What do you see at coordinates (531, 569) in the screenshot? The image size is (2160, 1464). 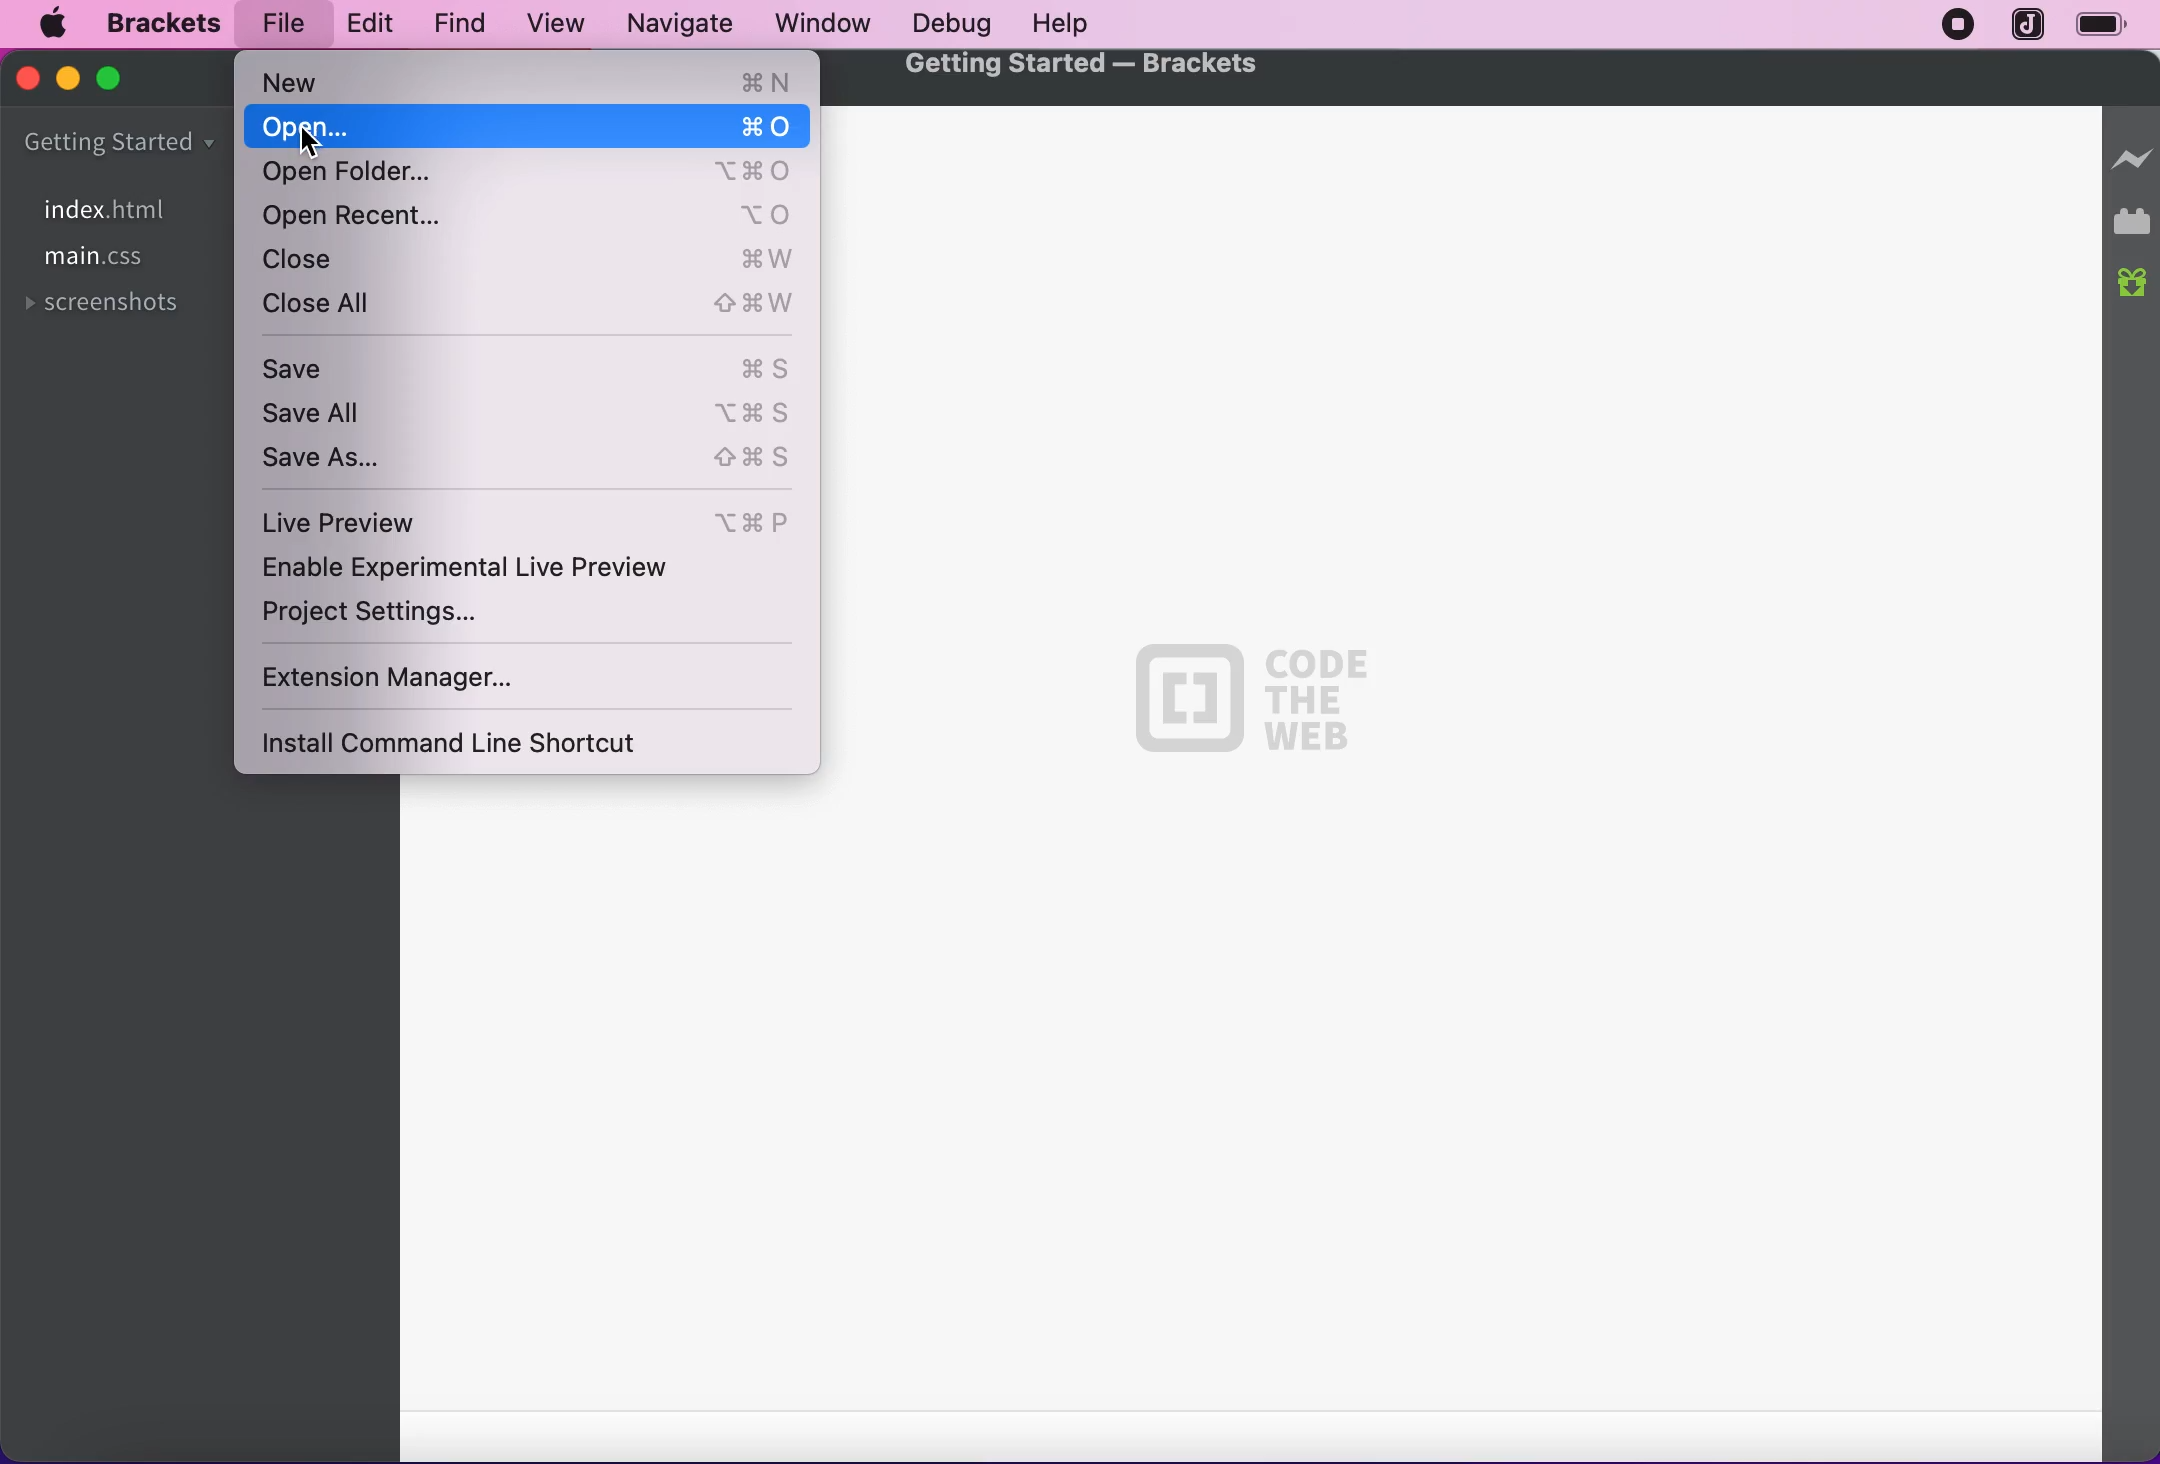 I see `enable experimental live preview` at bounding box center [531, 569].